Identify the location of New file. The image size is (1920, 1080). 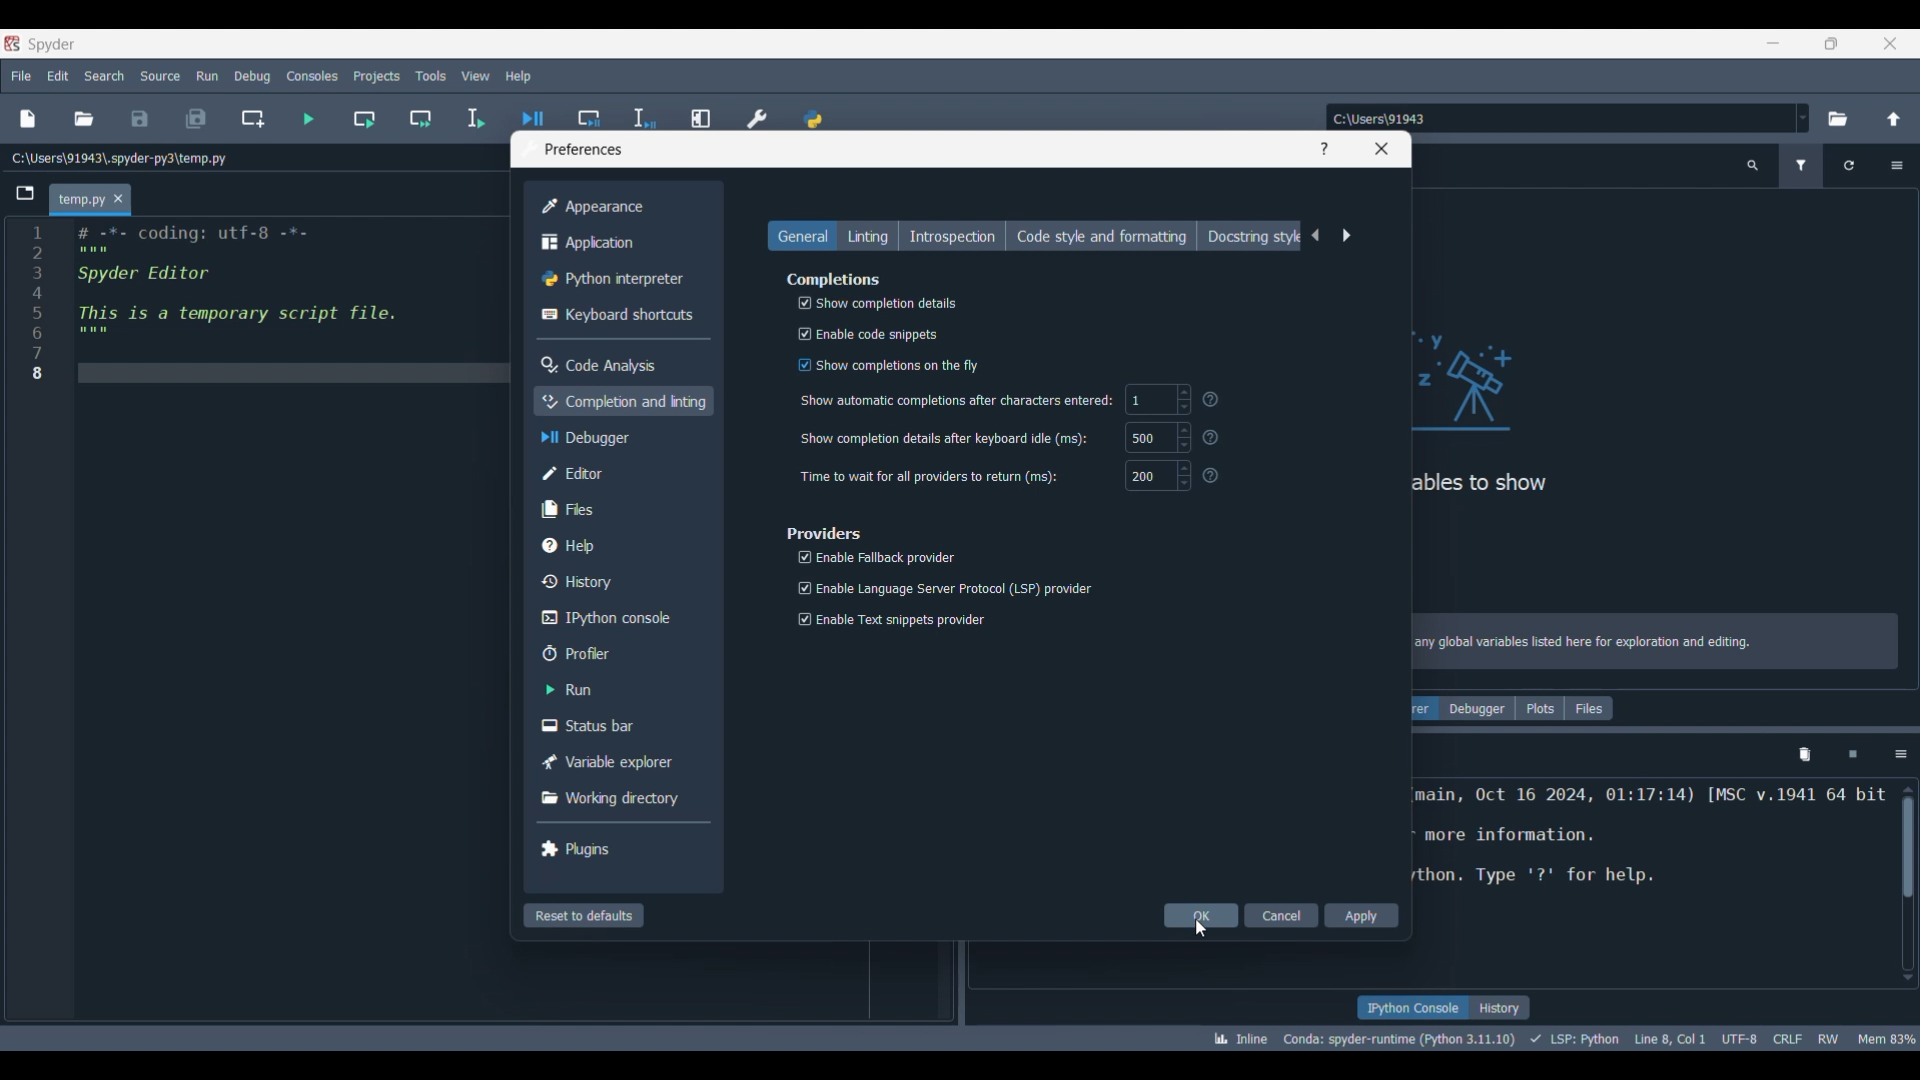
(27, 119).